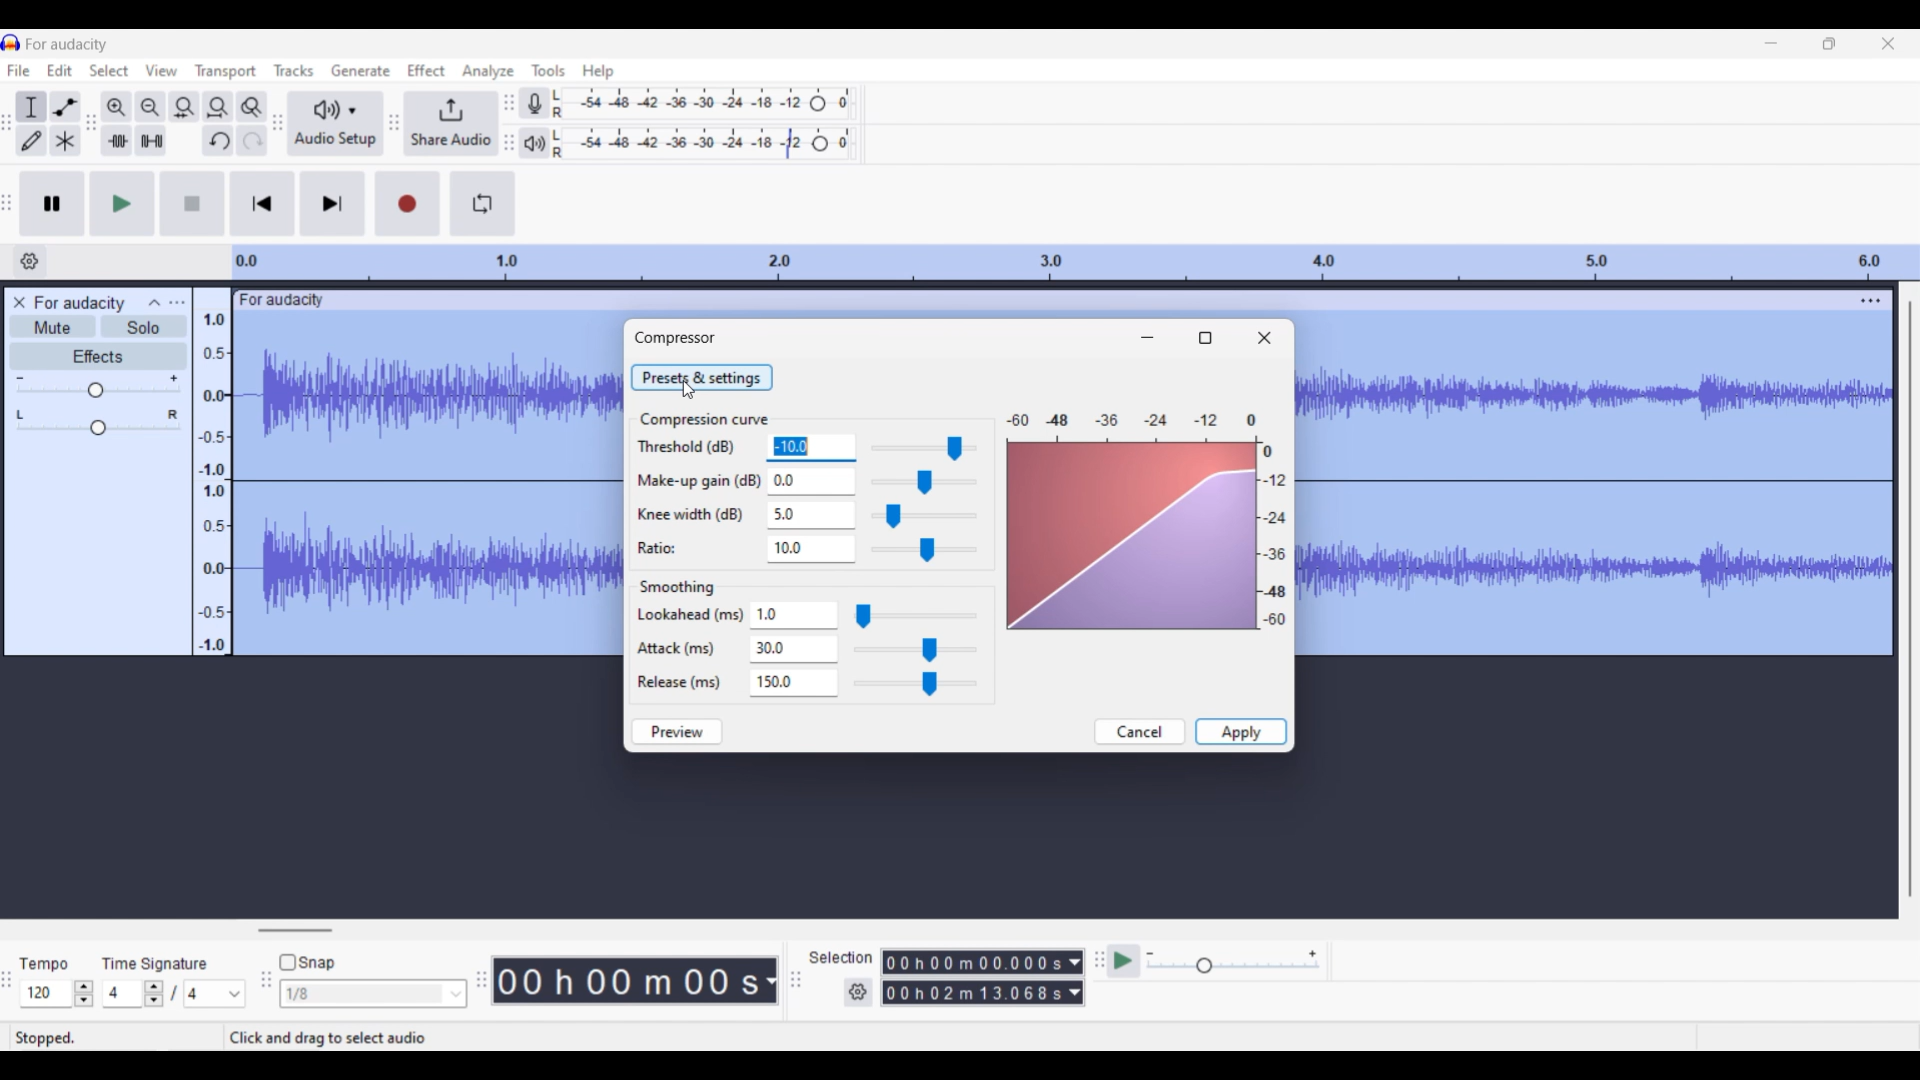 This screenshot has width=1920, height=1080. What do you see at coordinates (677, 650) in the screenshot?
I see `Attack (ms)` at bounding box center [677, 650].